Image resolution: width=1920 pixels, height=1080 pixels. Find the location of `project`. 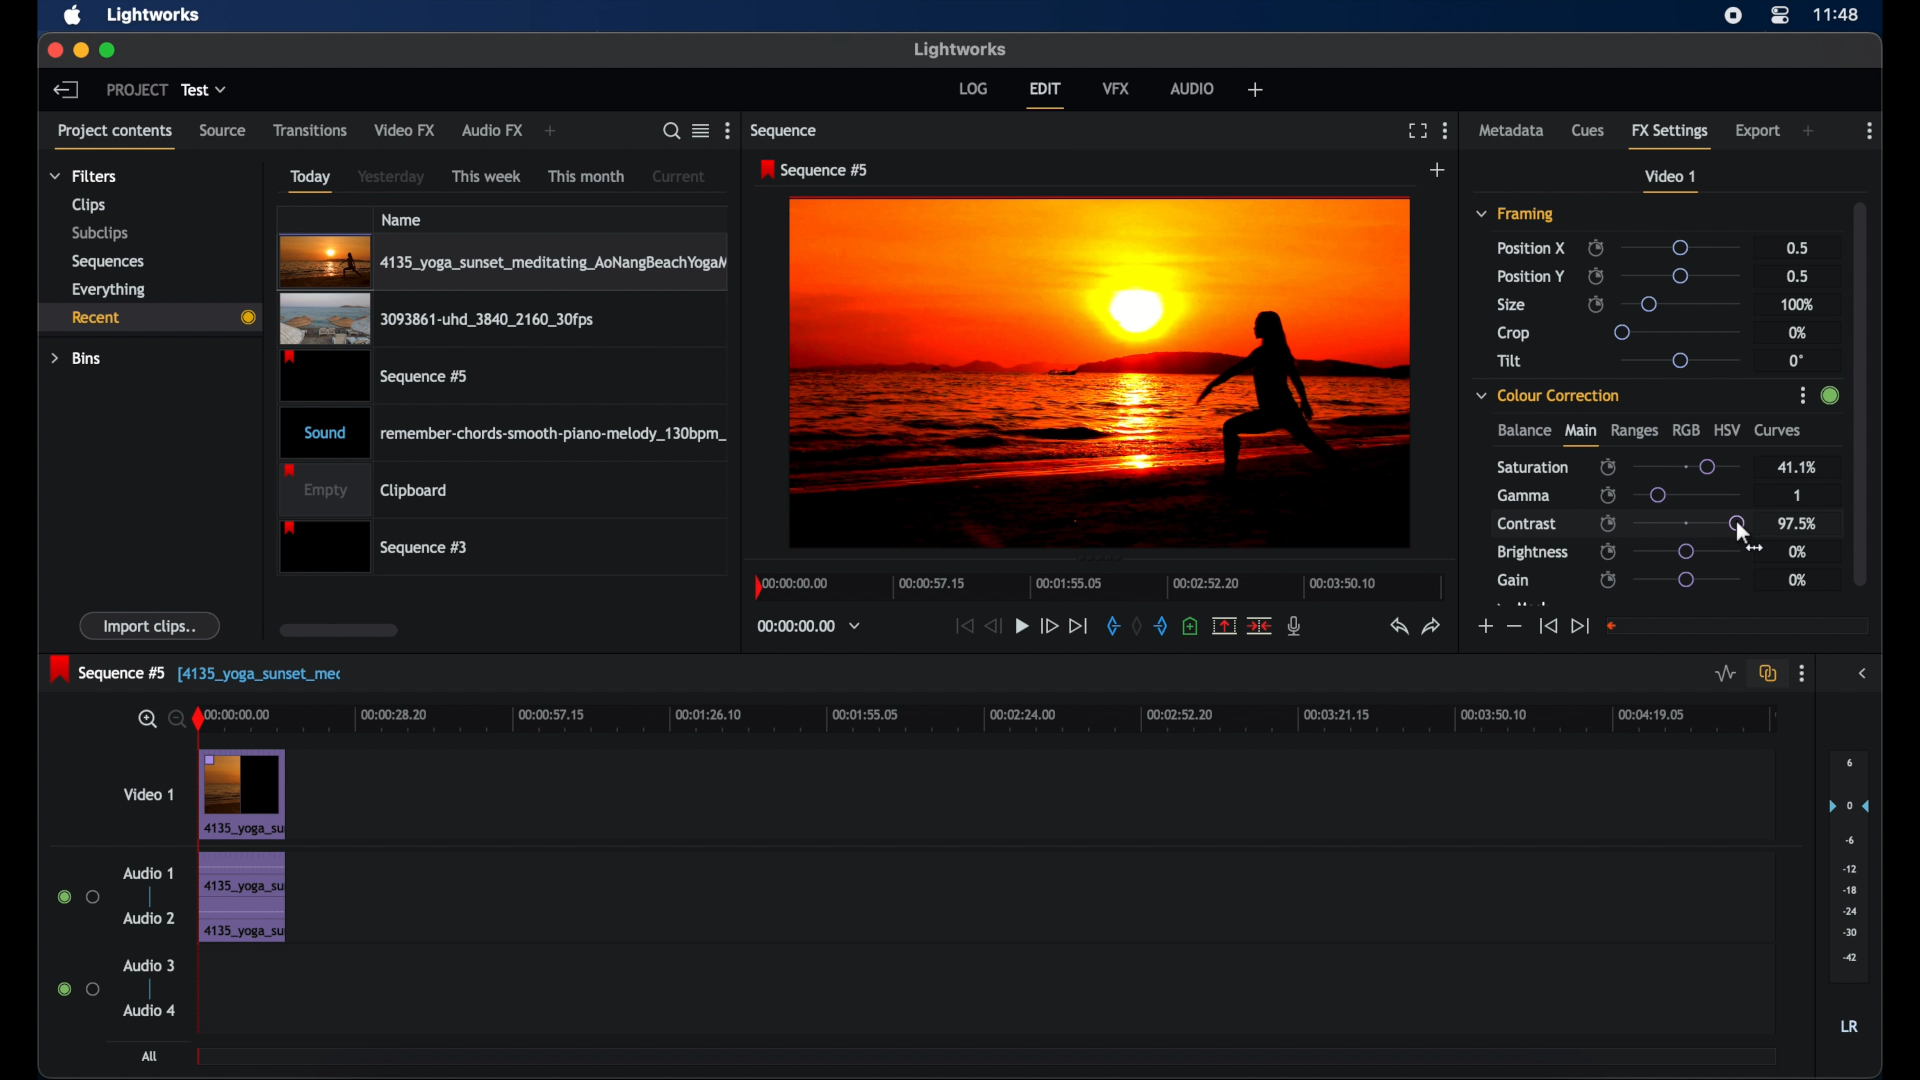

project is located at coordinates (137, 90).